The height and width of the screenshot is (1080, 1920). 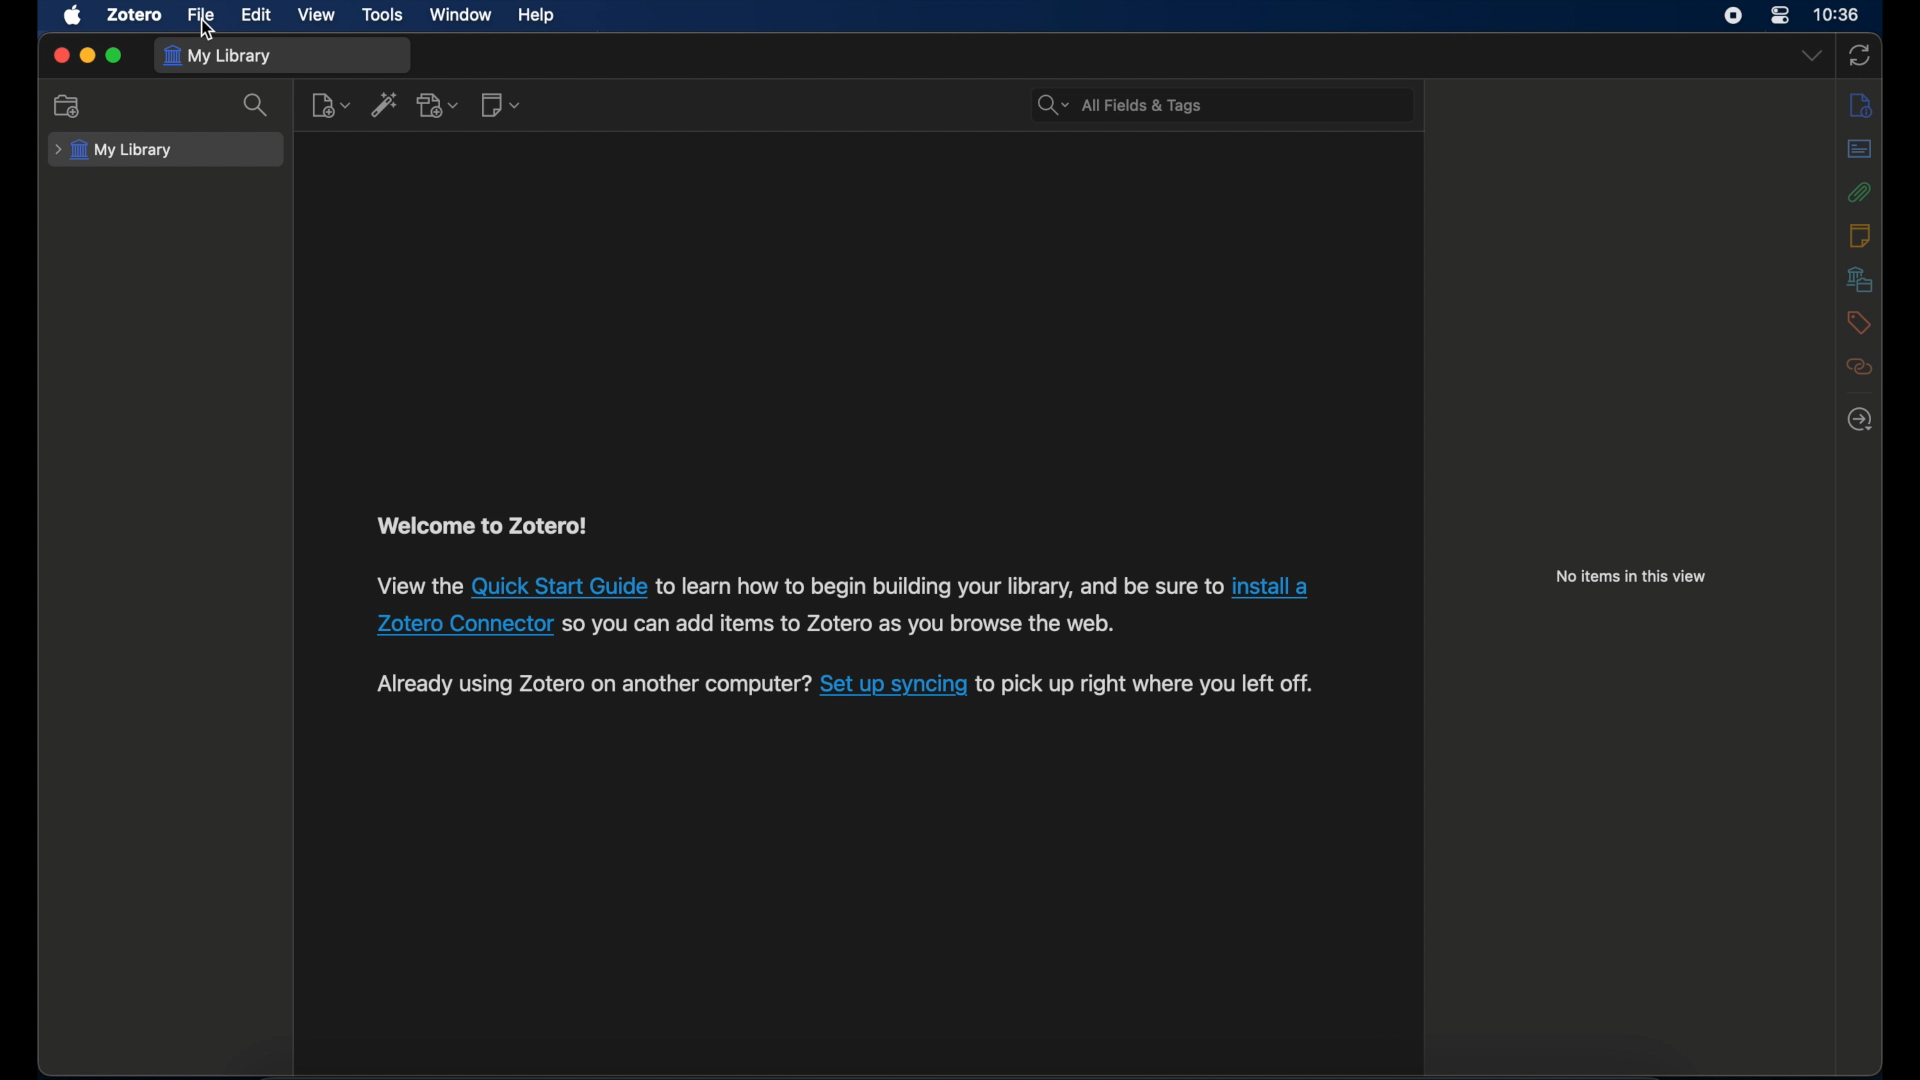 I want to click on Already using Zotero on another computer? Set up syncing to pick up right where you left off., so click(x=838, y=687).